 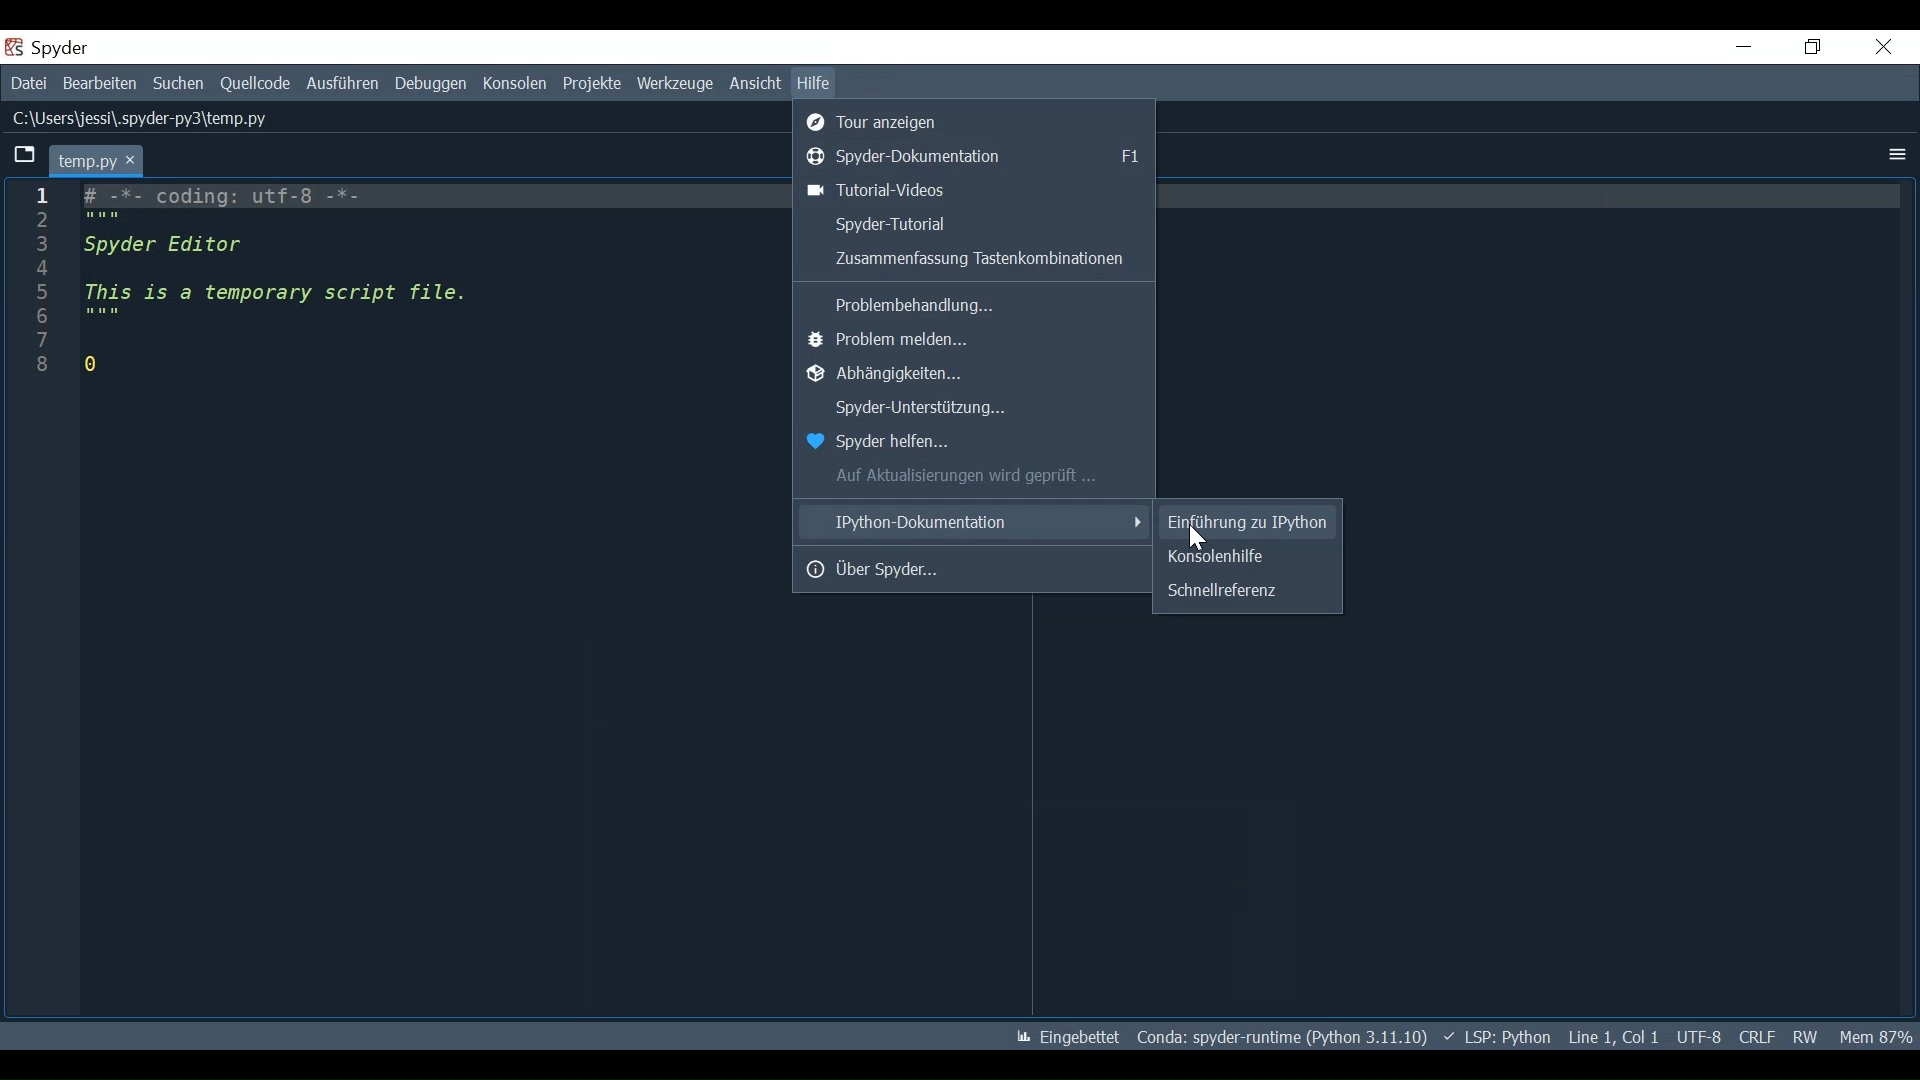 What do you see at coordinates (1247, 522) in the screenshot?
I see `Intro to IPython` at bounding box center [1247, 522].